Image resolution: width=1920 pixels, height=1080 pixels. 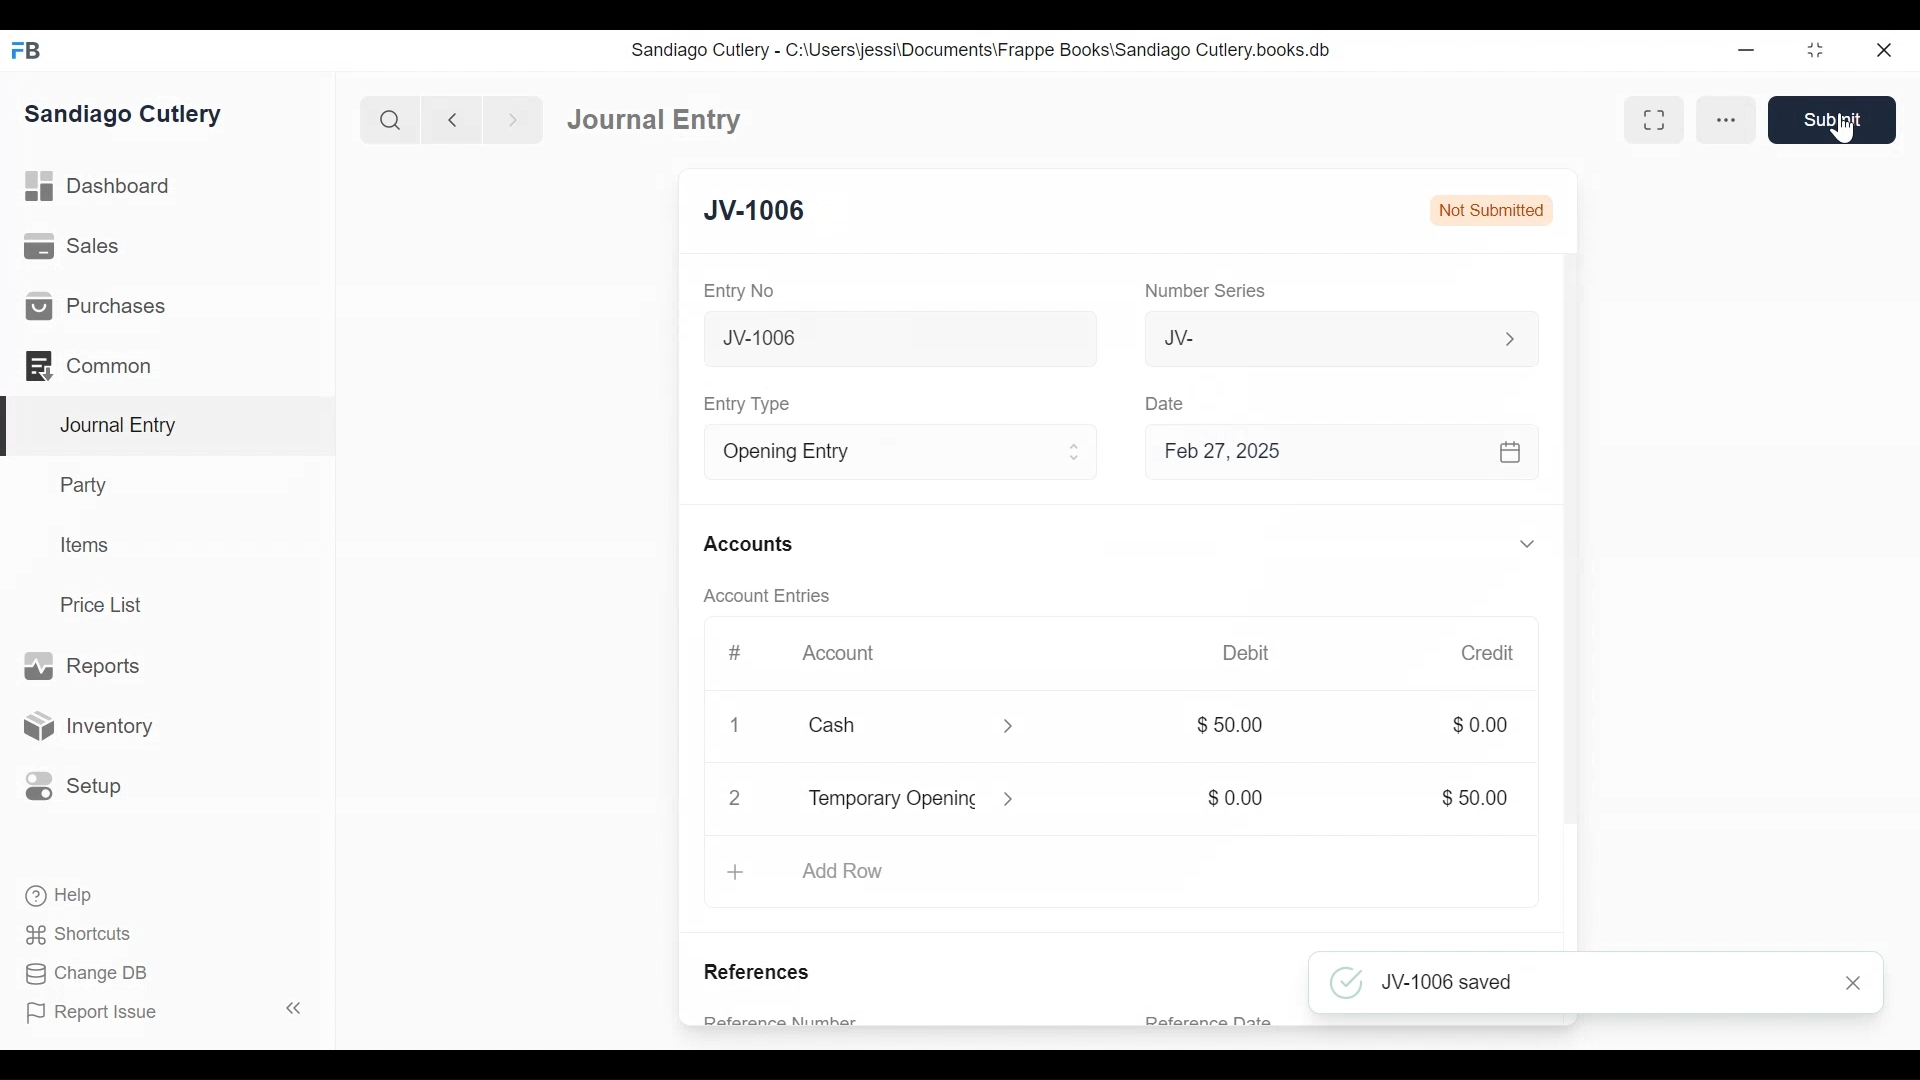 I want to click on Purchases, so click(x=99, y=306).